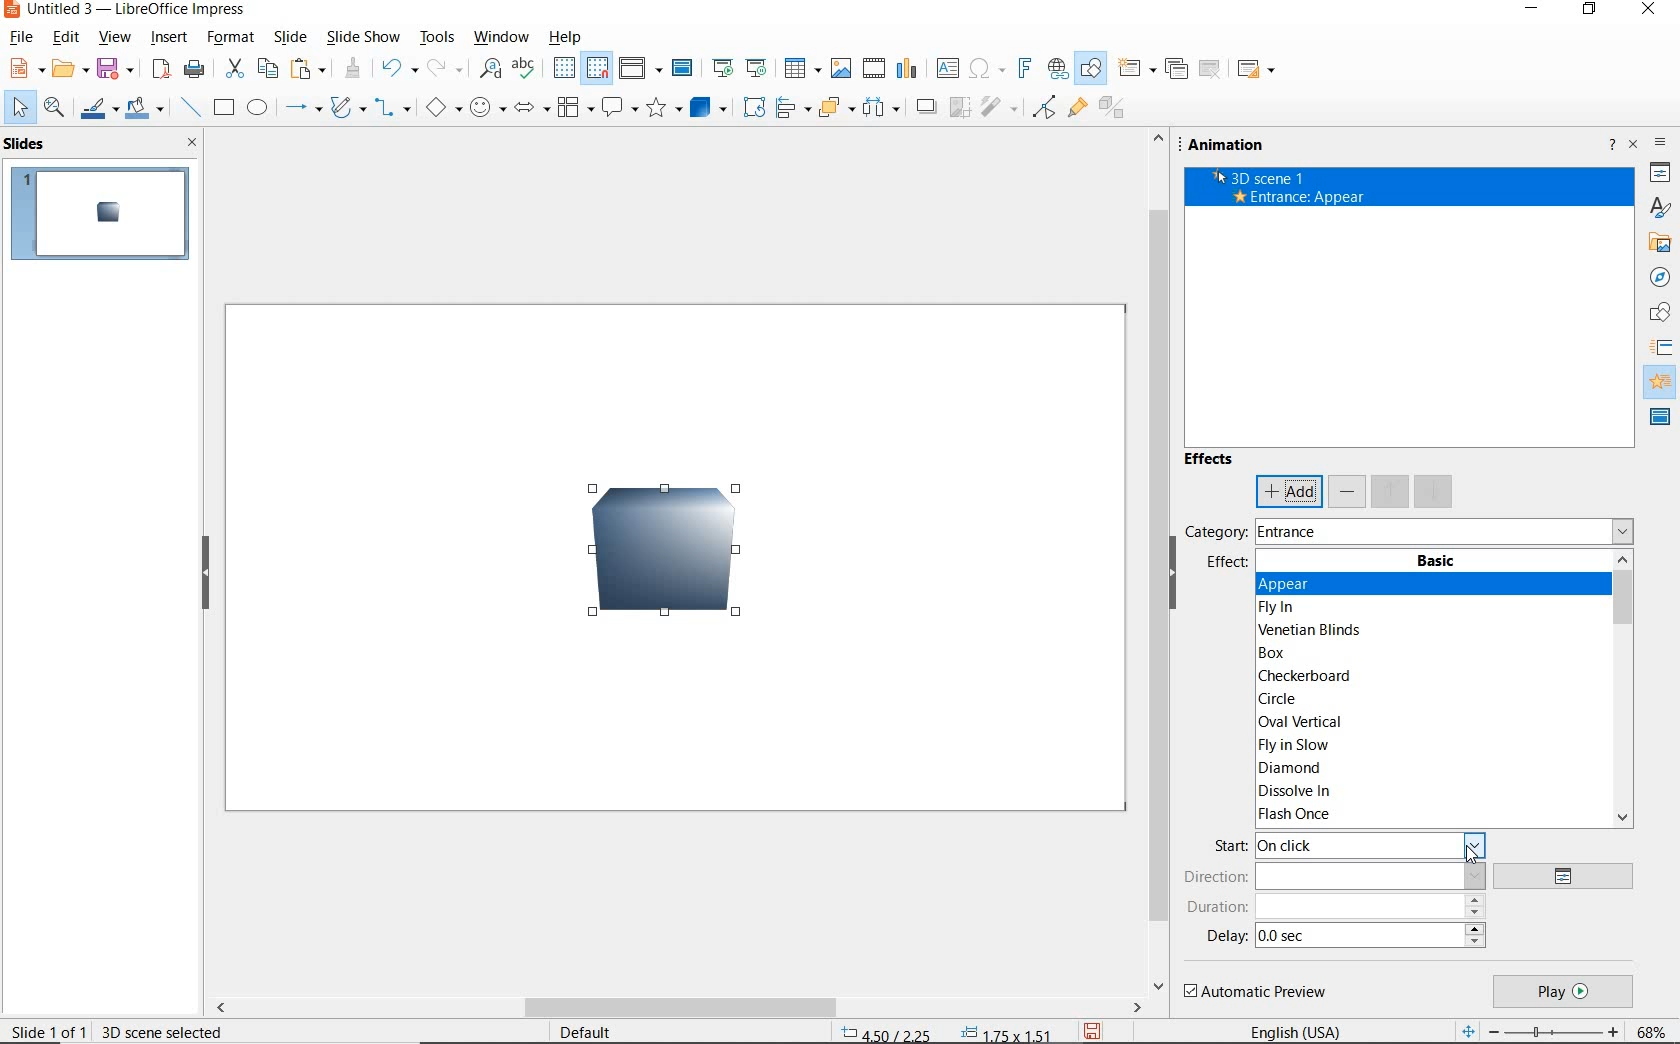 The image size is (1680, 1044). Describe the element at coordinates (883, 109) in the screenshot. I see `3 objects to distribute` at that location.